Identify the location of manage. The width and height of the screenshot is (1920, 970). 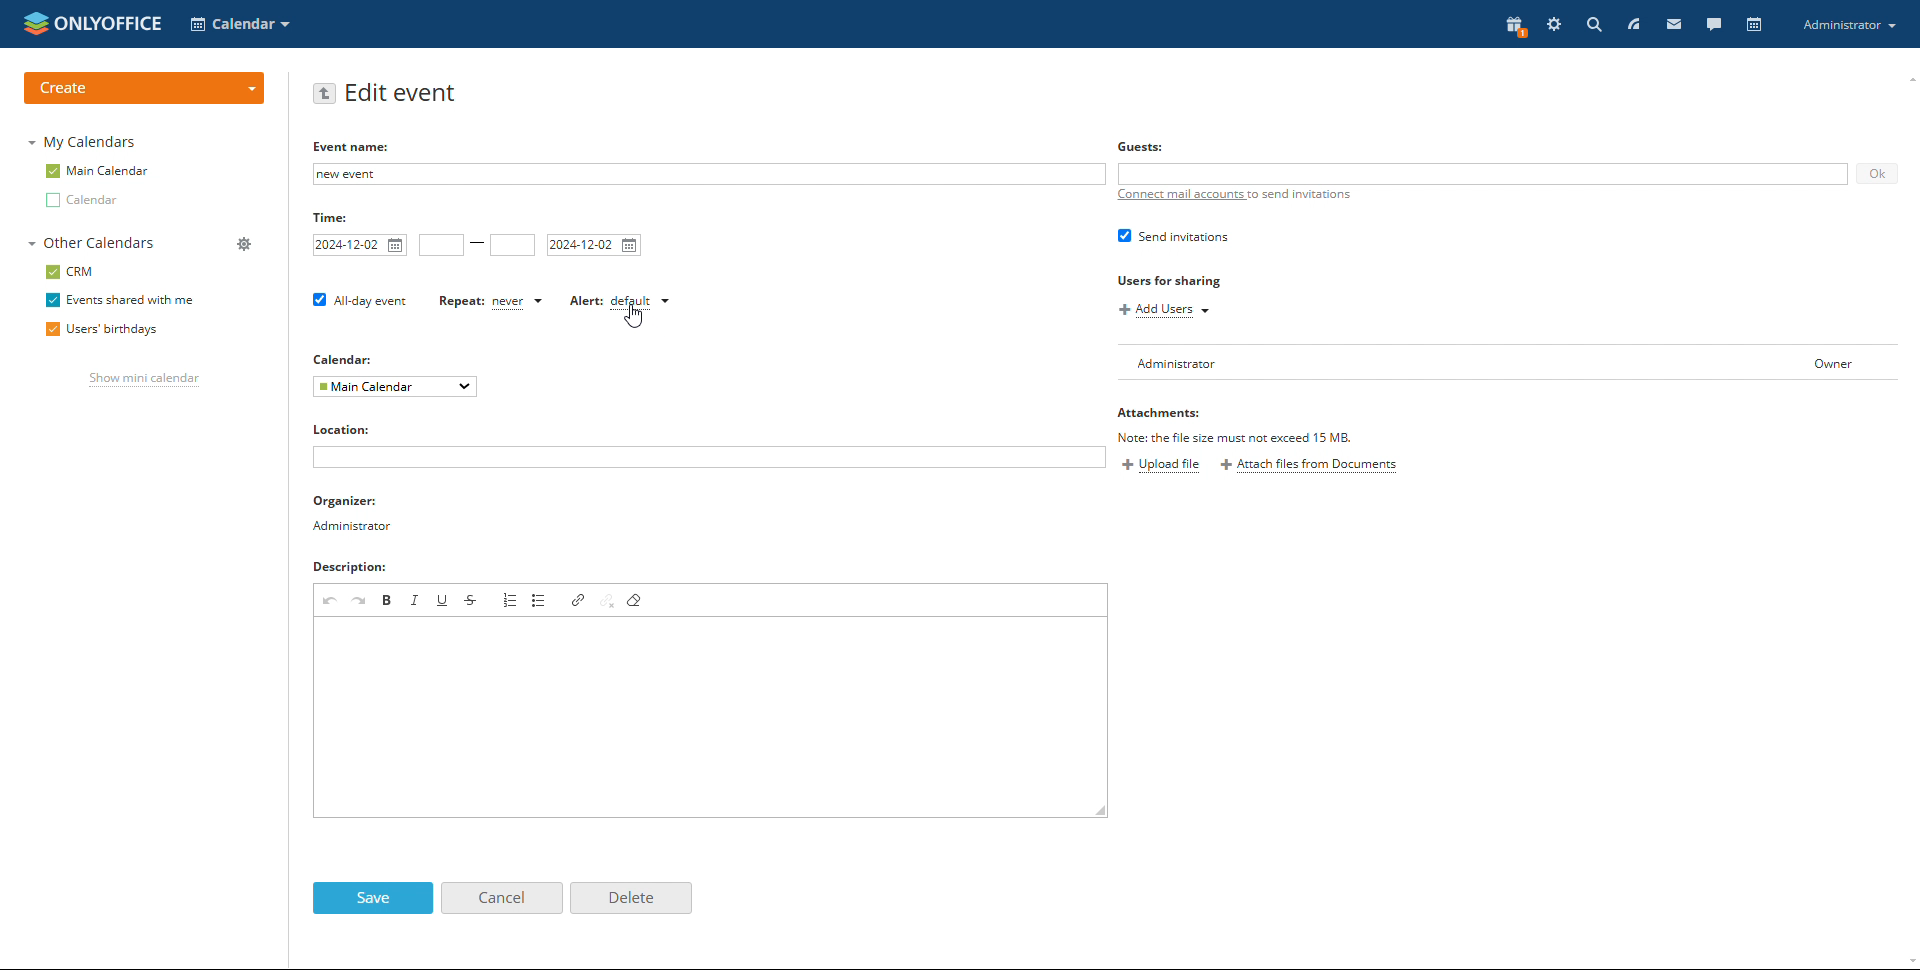
(244, 244).